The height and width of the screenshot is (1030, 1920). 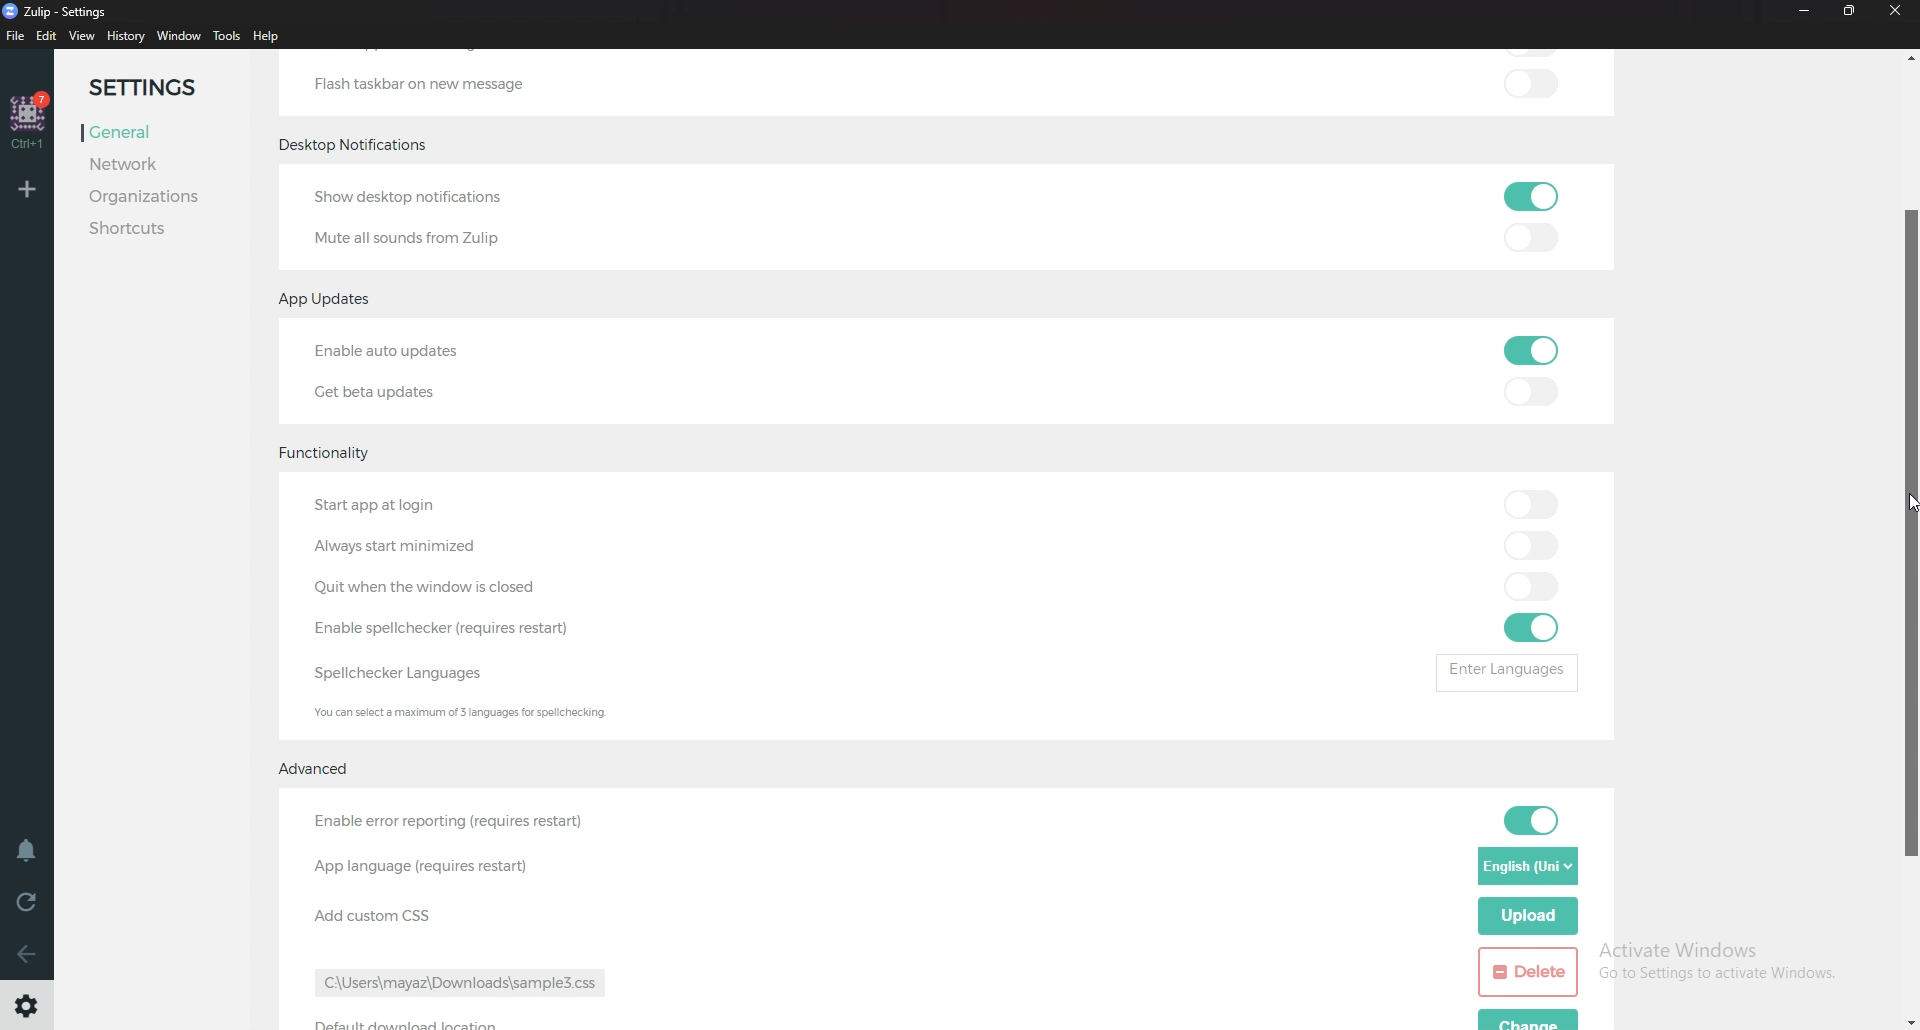 What do you see at coordinates (320, 766) in the screenshot?
I see `Advanced` at bounding box center [320, 766].